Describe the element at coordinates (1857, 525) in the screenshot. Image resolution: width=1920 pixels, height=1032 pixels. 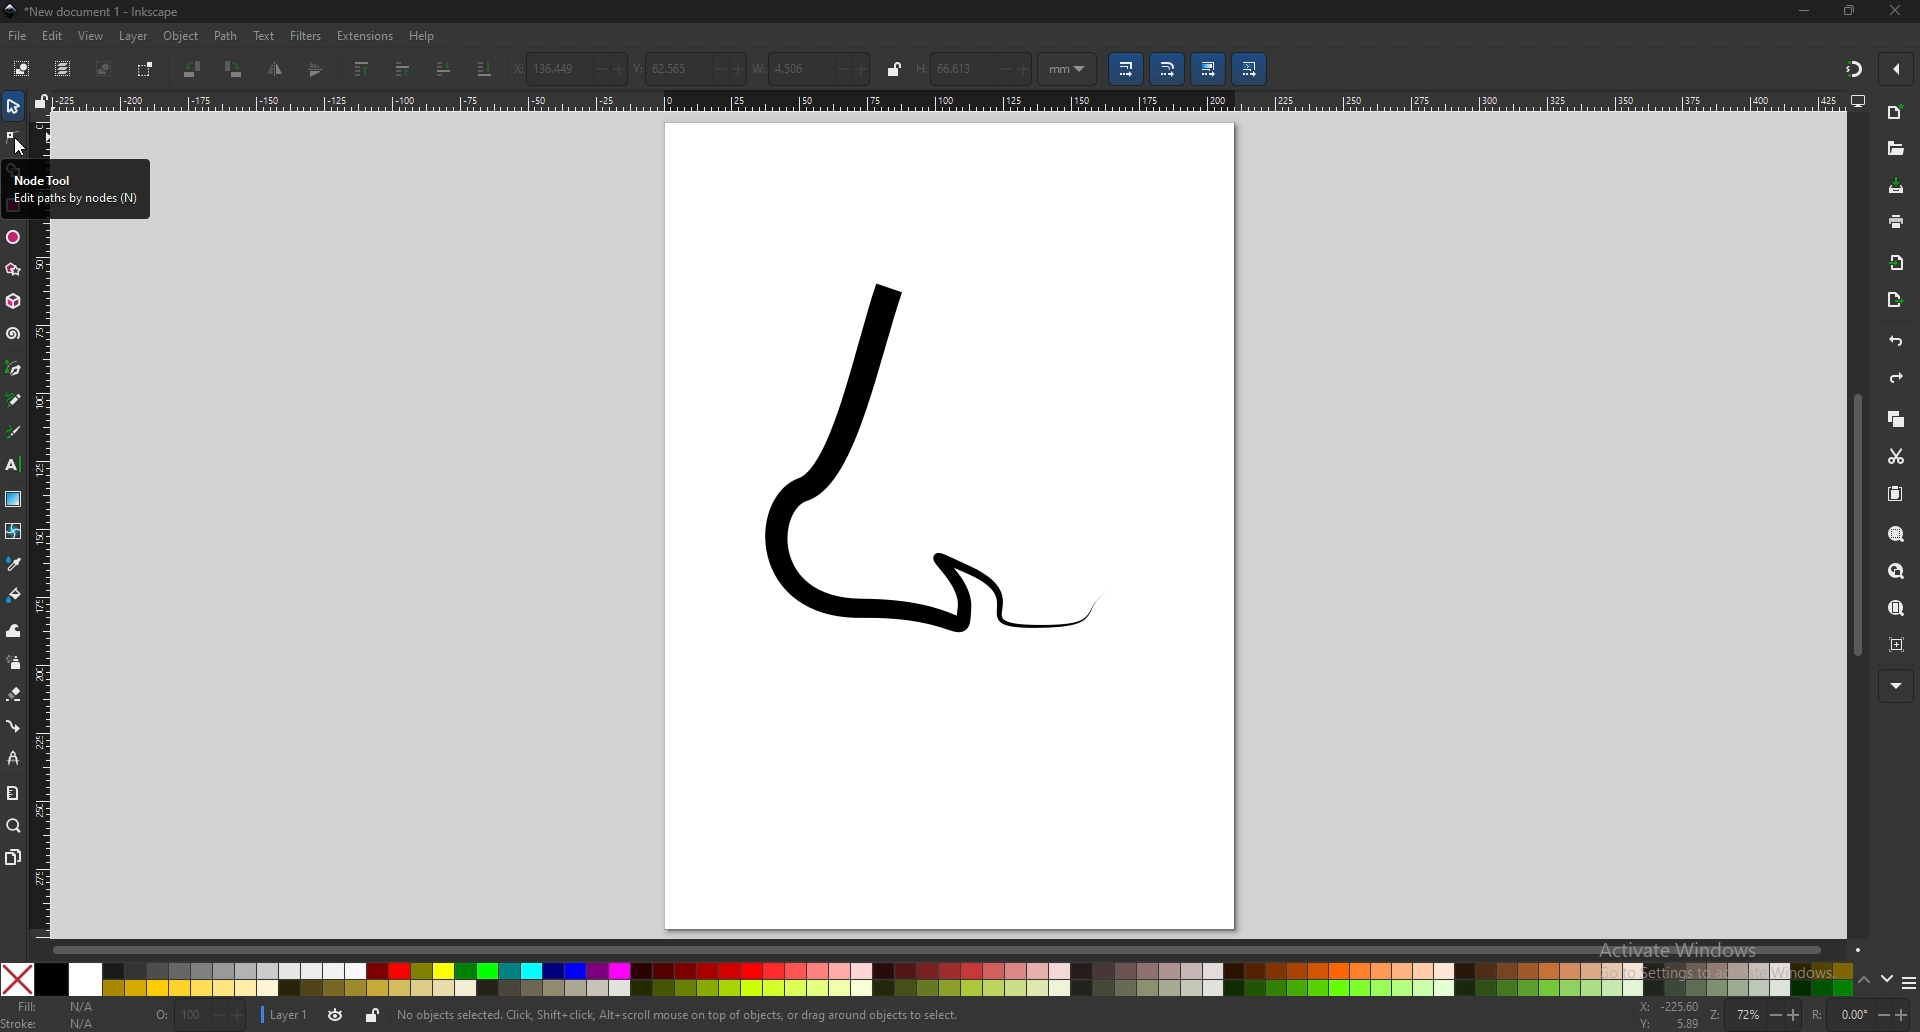
I see `scroll bar` at that location.